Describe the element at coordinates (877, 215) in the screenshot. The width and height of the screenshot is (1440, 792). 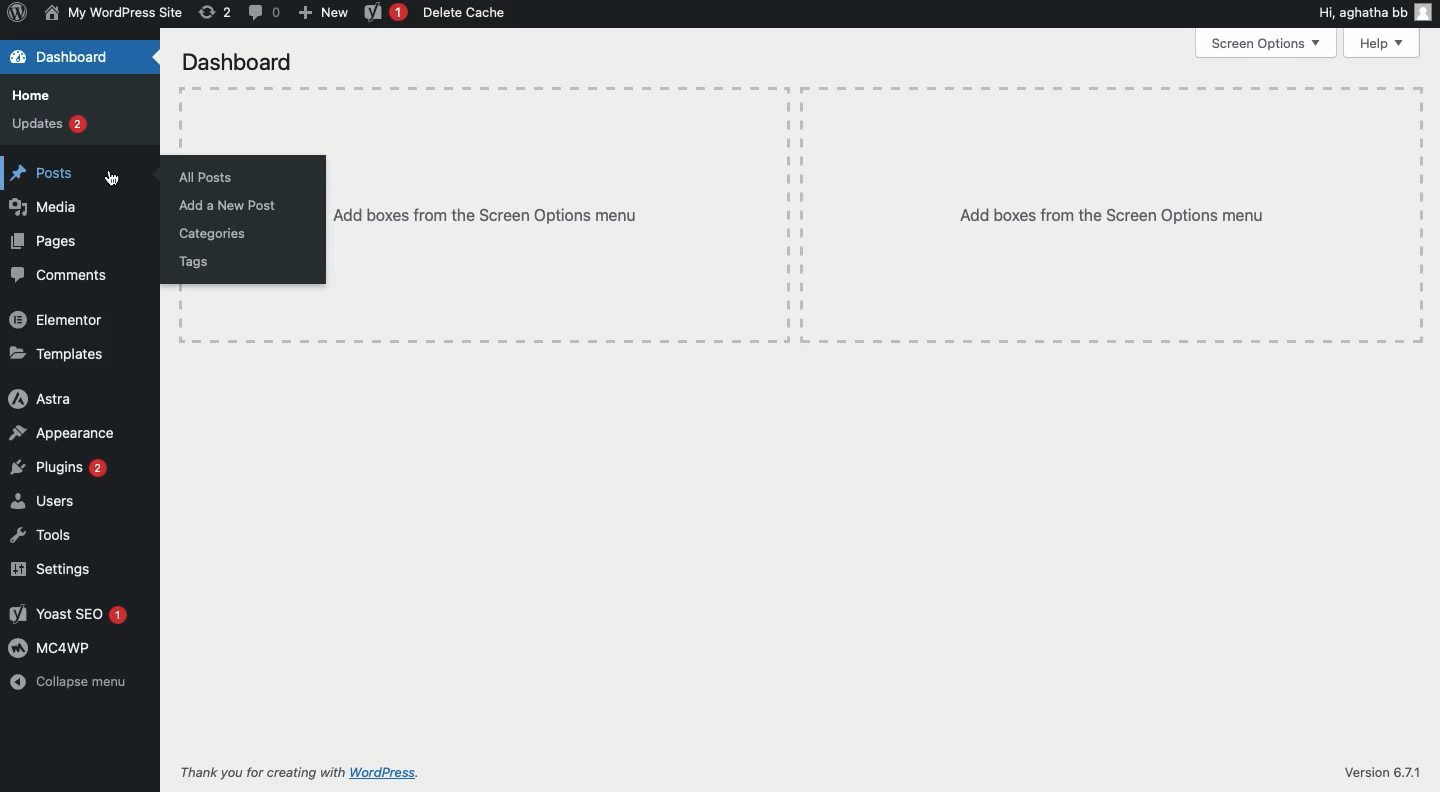
I see `Add boxes from the screen options menu` at that location.